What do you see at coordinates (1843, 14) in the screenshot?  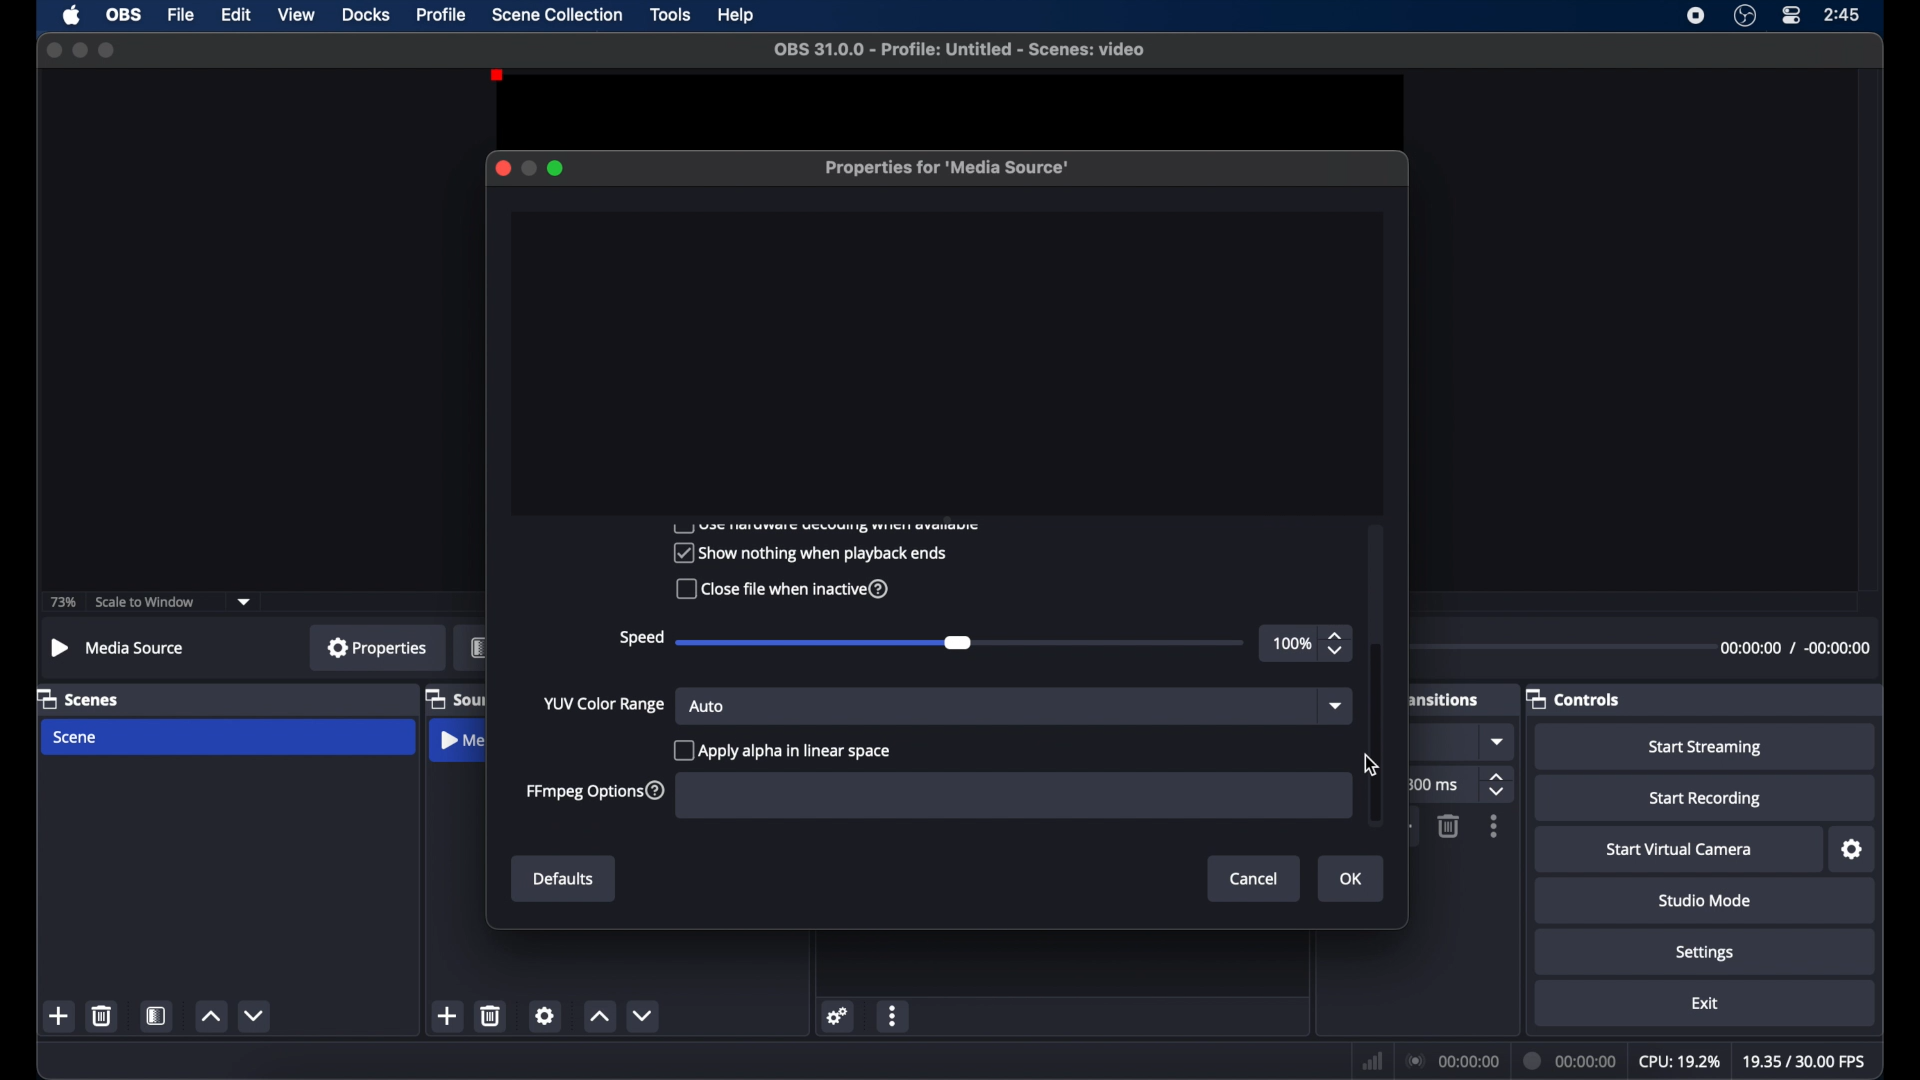 I see `time` at bounding box center [1843, 14].